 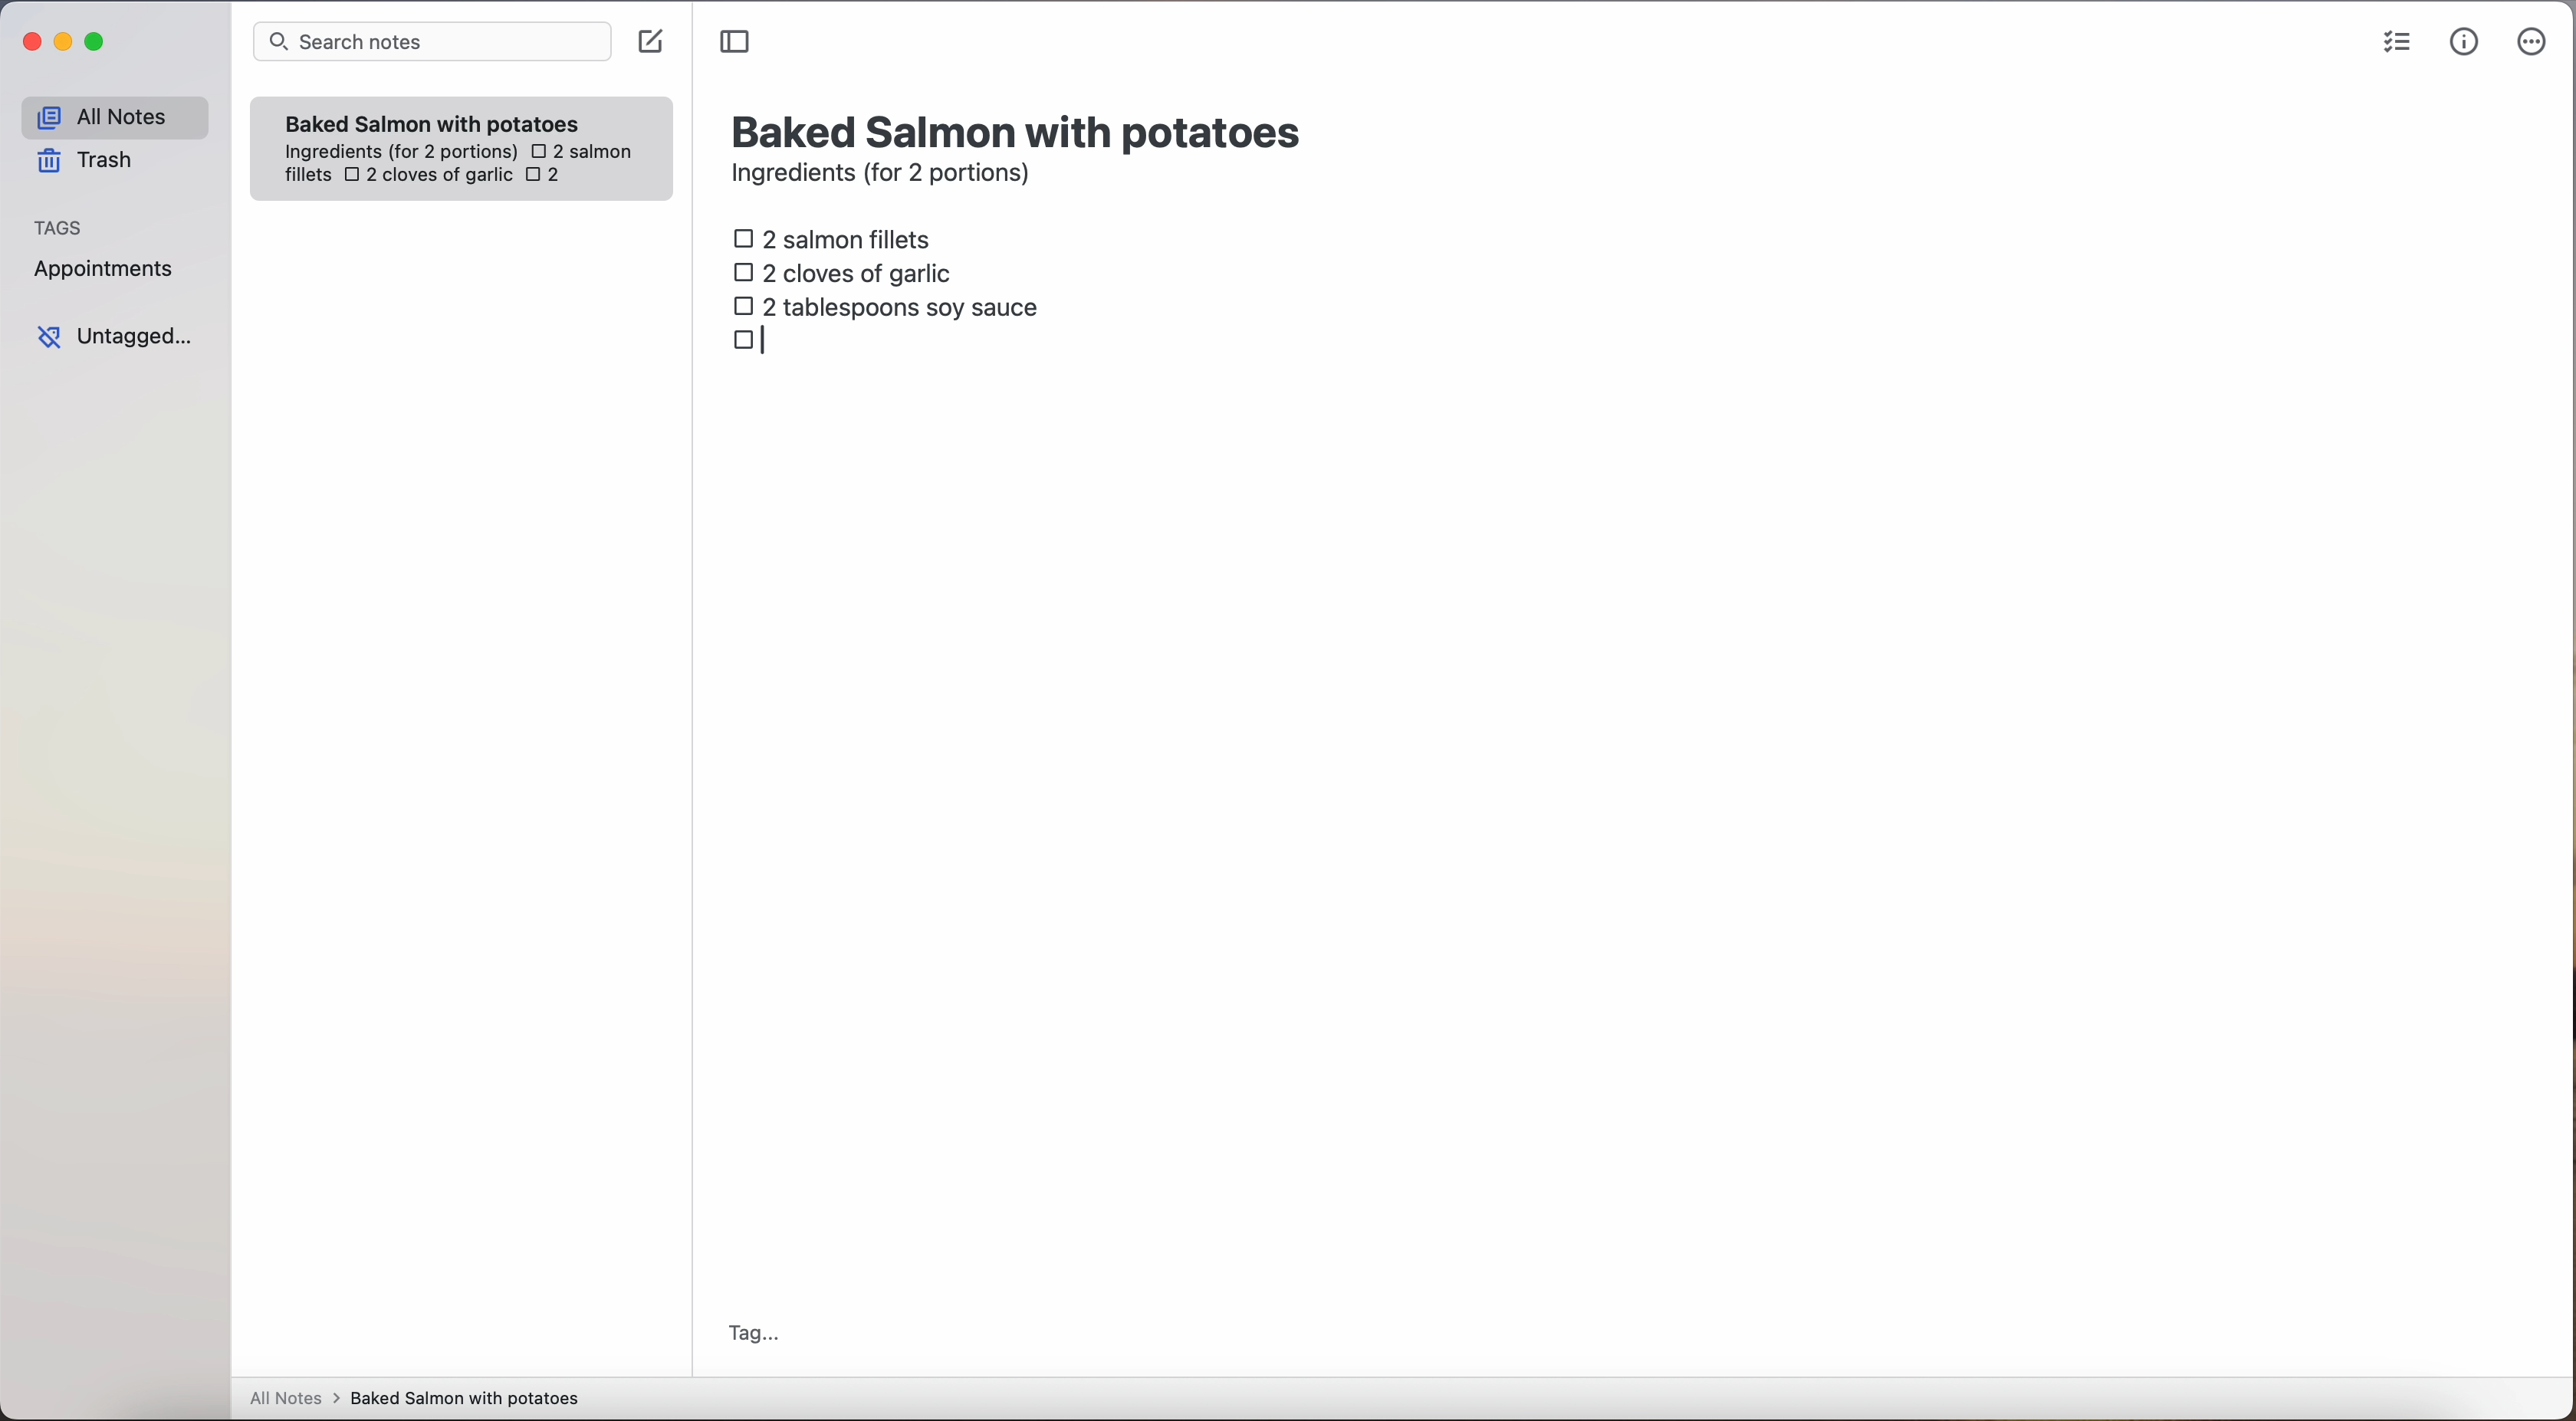 What do you see at coordinates (757, 341) in the screenshot?
I see `checkbox` at bounding box center [757, 341].